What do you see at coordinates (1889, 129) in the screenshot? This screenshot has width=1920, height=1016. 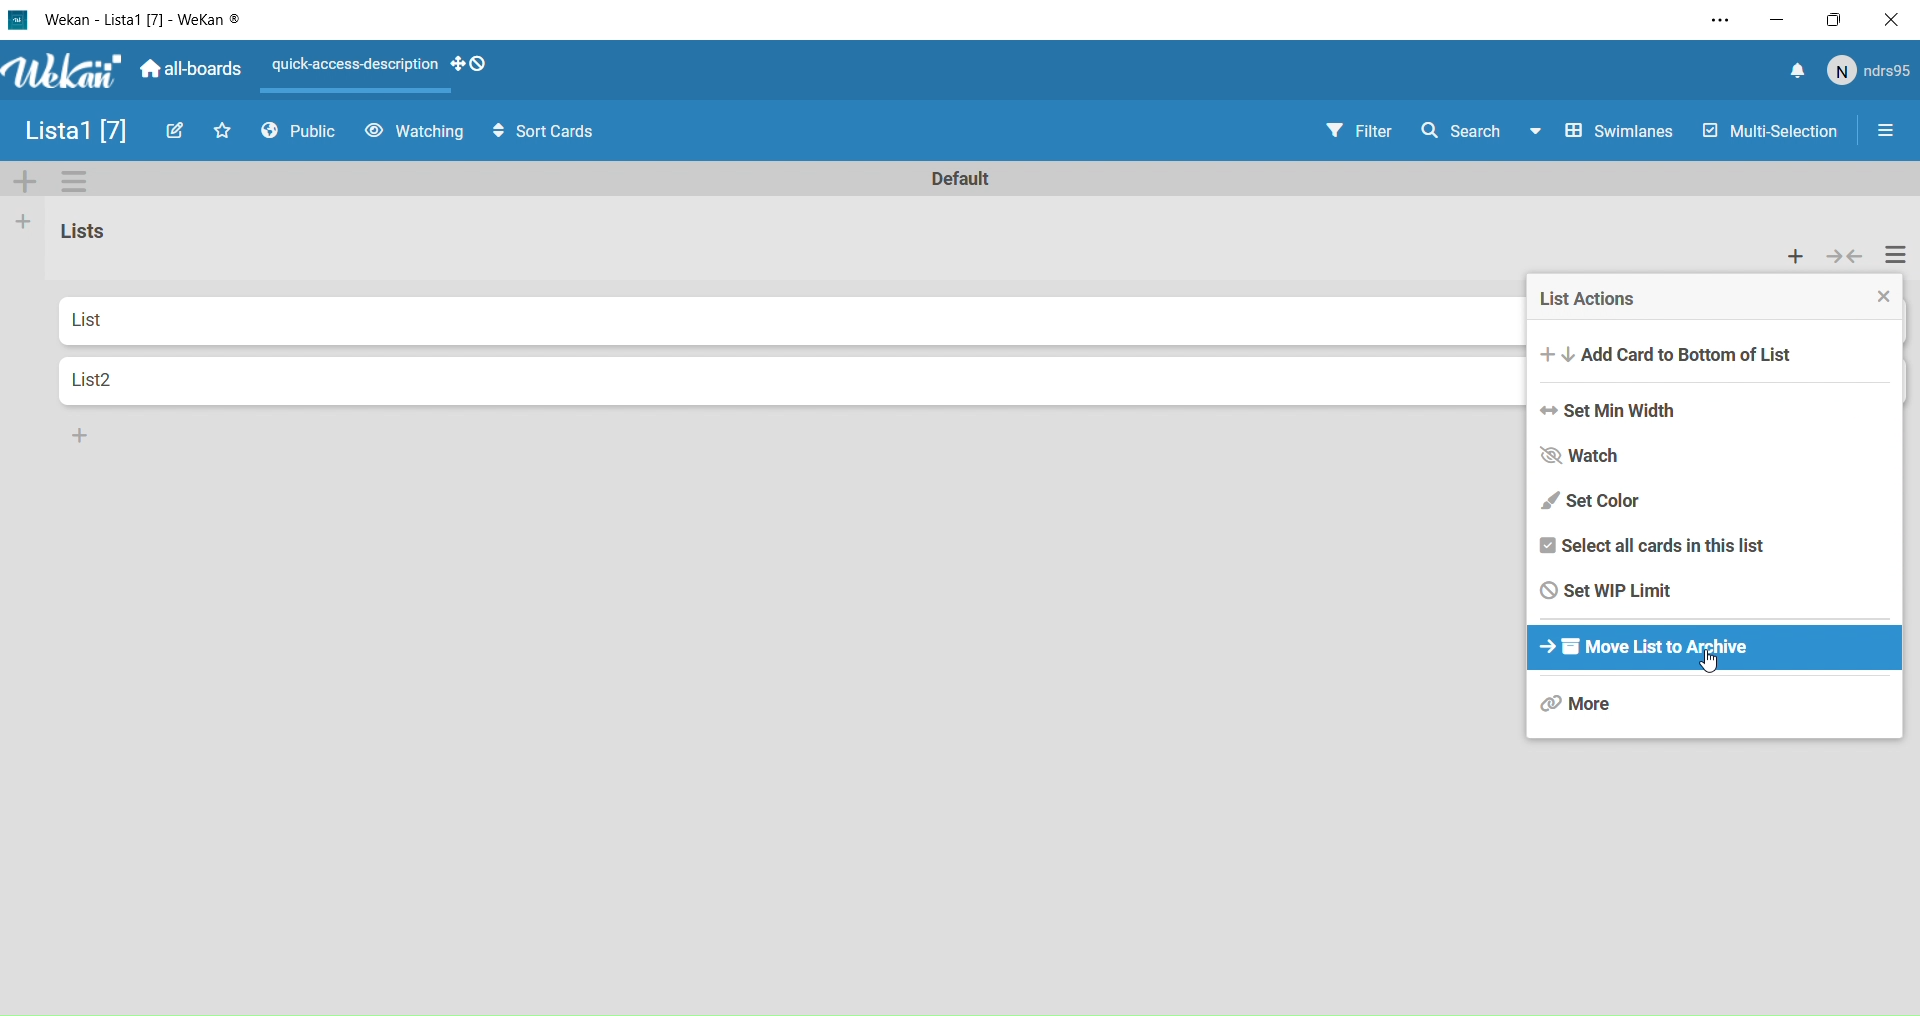 I see `Settings` at bounding box center [1889, 129].